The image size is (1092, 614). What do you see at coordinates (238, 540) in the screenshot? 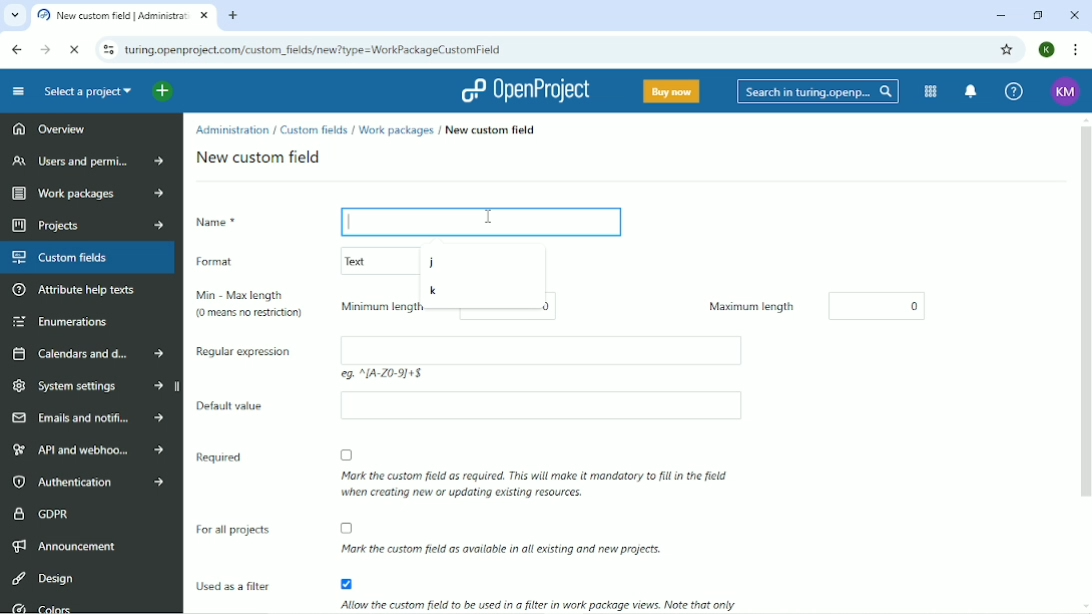
I see `For all projects` at bounding box center [238, 540].